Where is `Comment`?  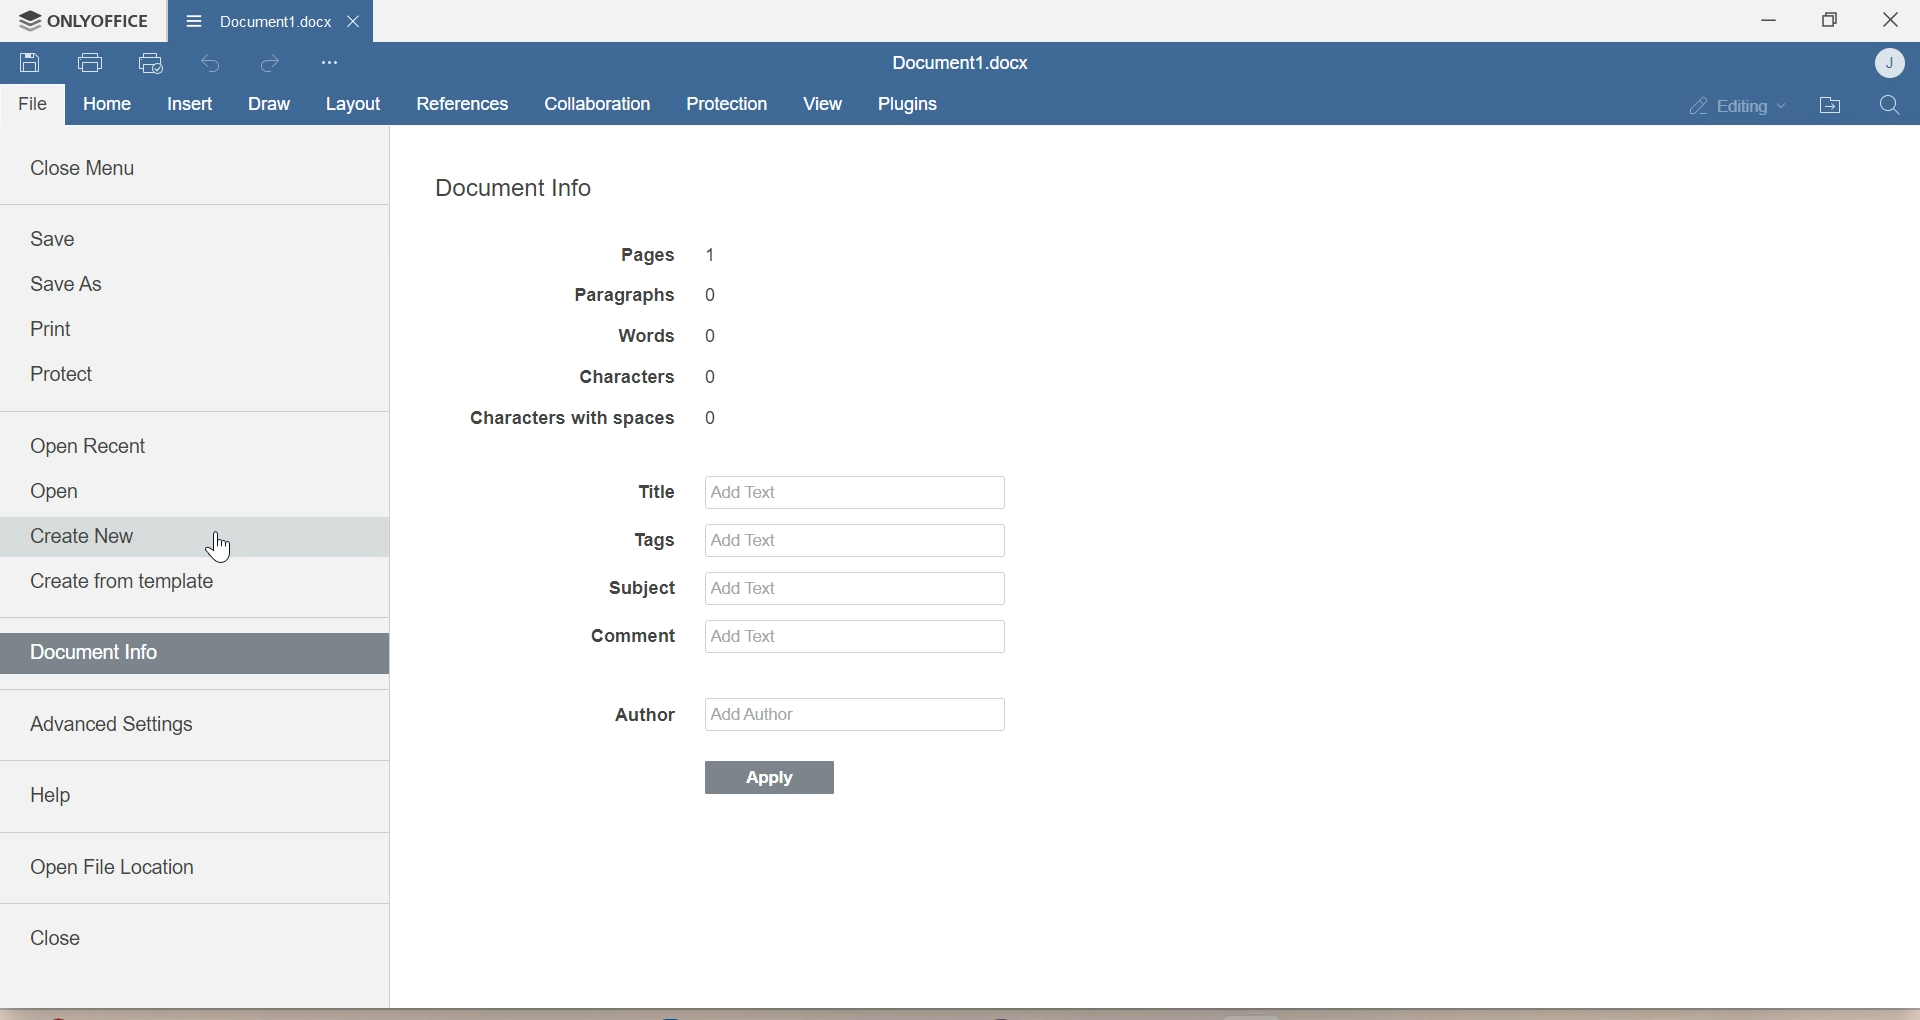 Comment is located at coordinates (636, 637).